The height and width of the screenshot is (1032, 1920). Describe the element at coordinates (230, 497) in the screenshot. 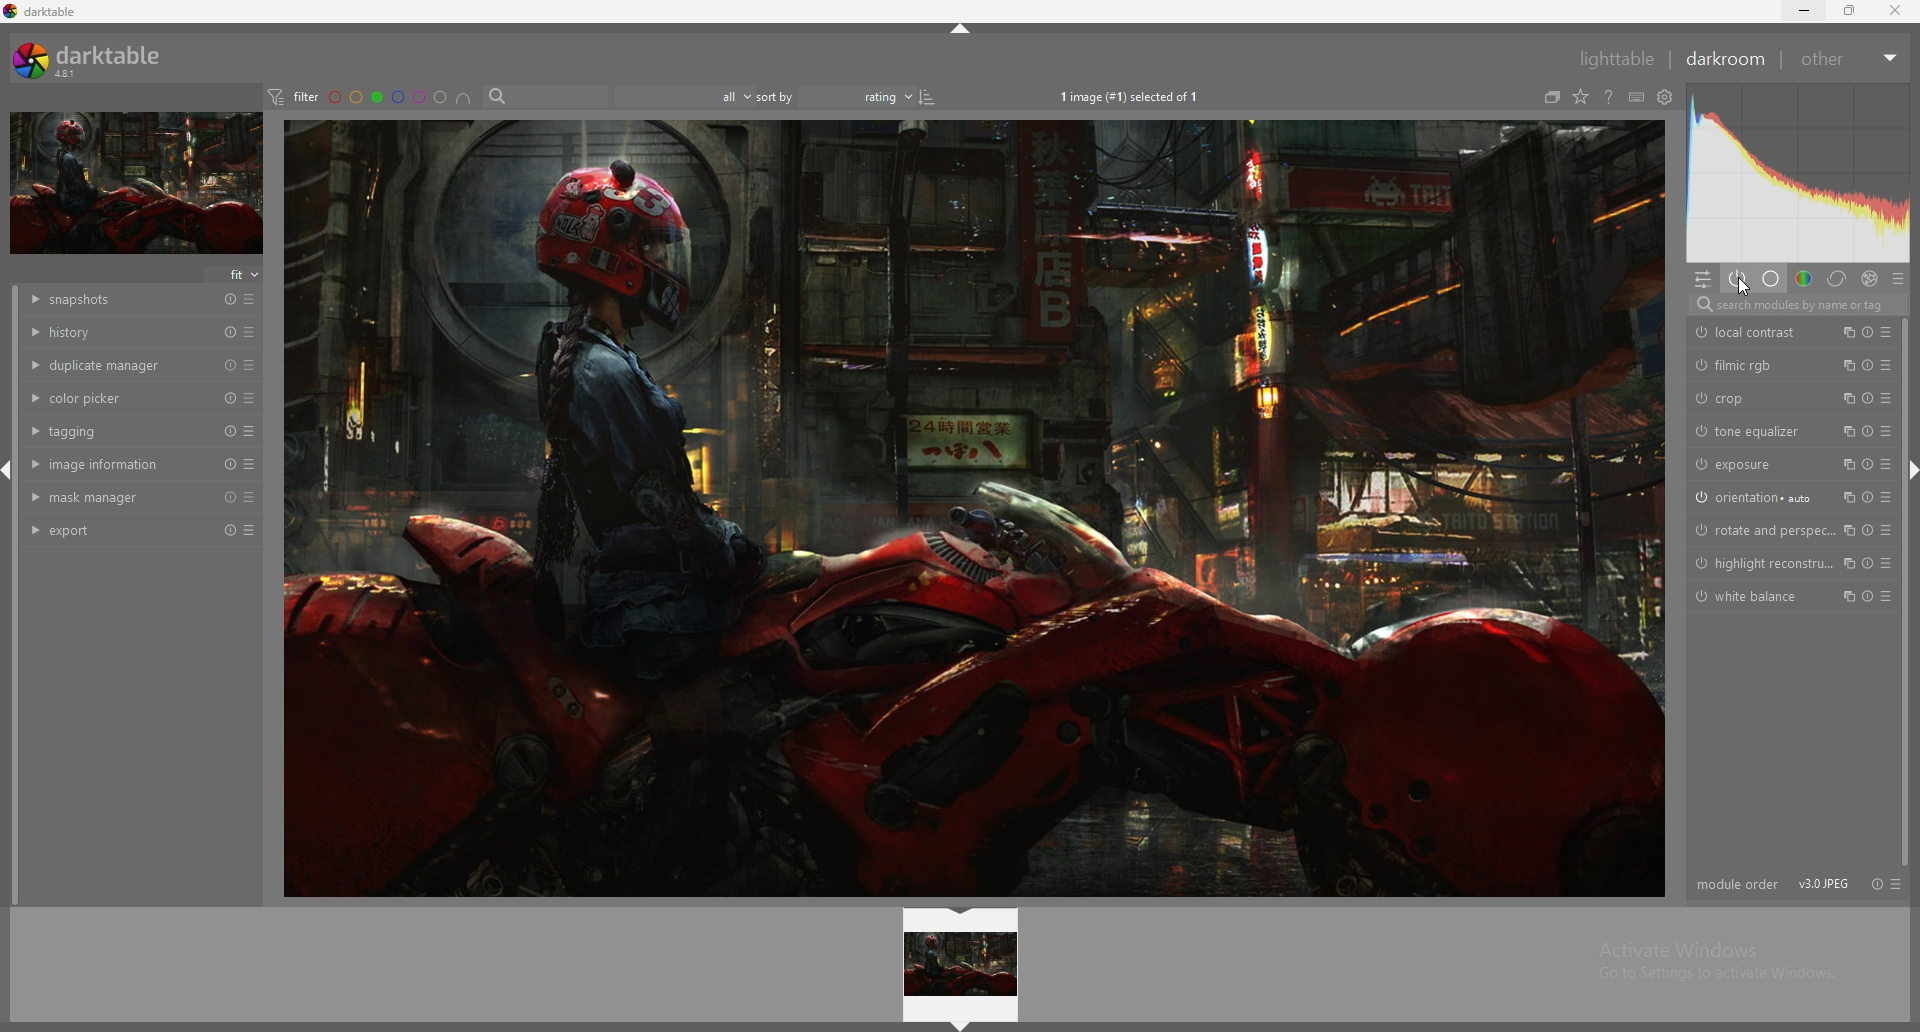

I see `reset` at that location.